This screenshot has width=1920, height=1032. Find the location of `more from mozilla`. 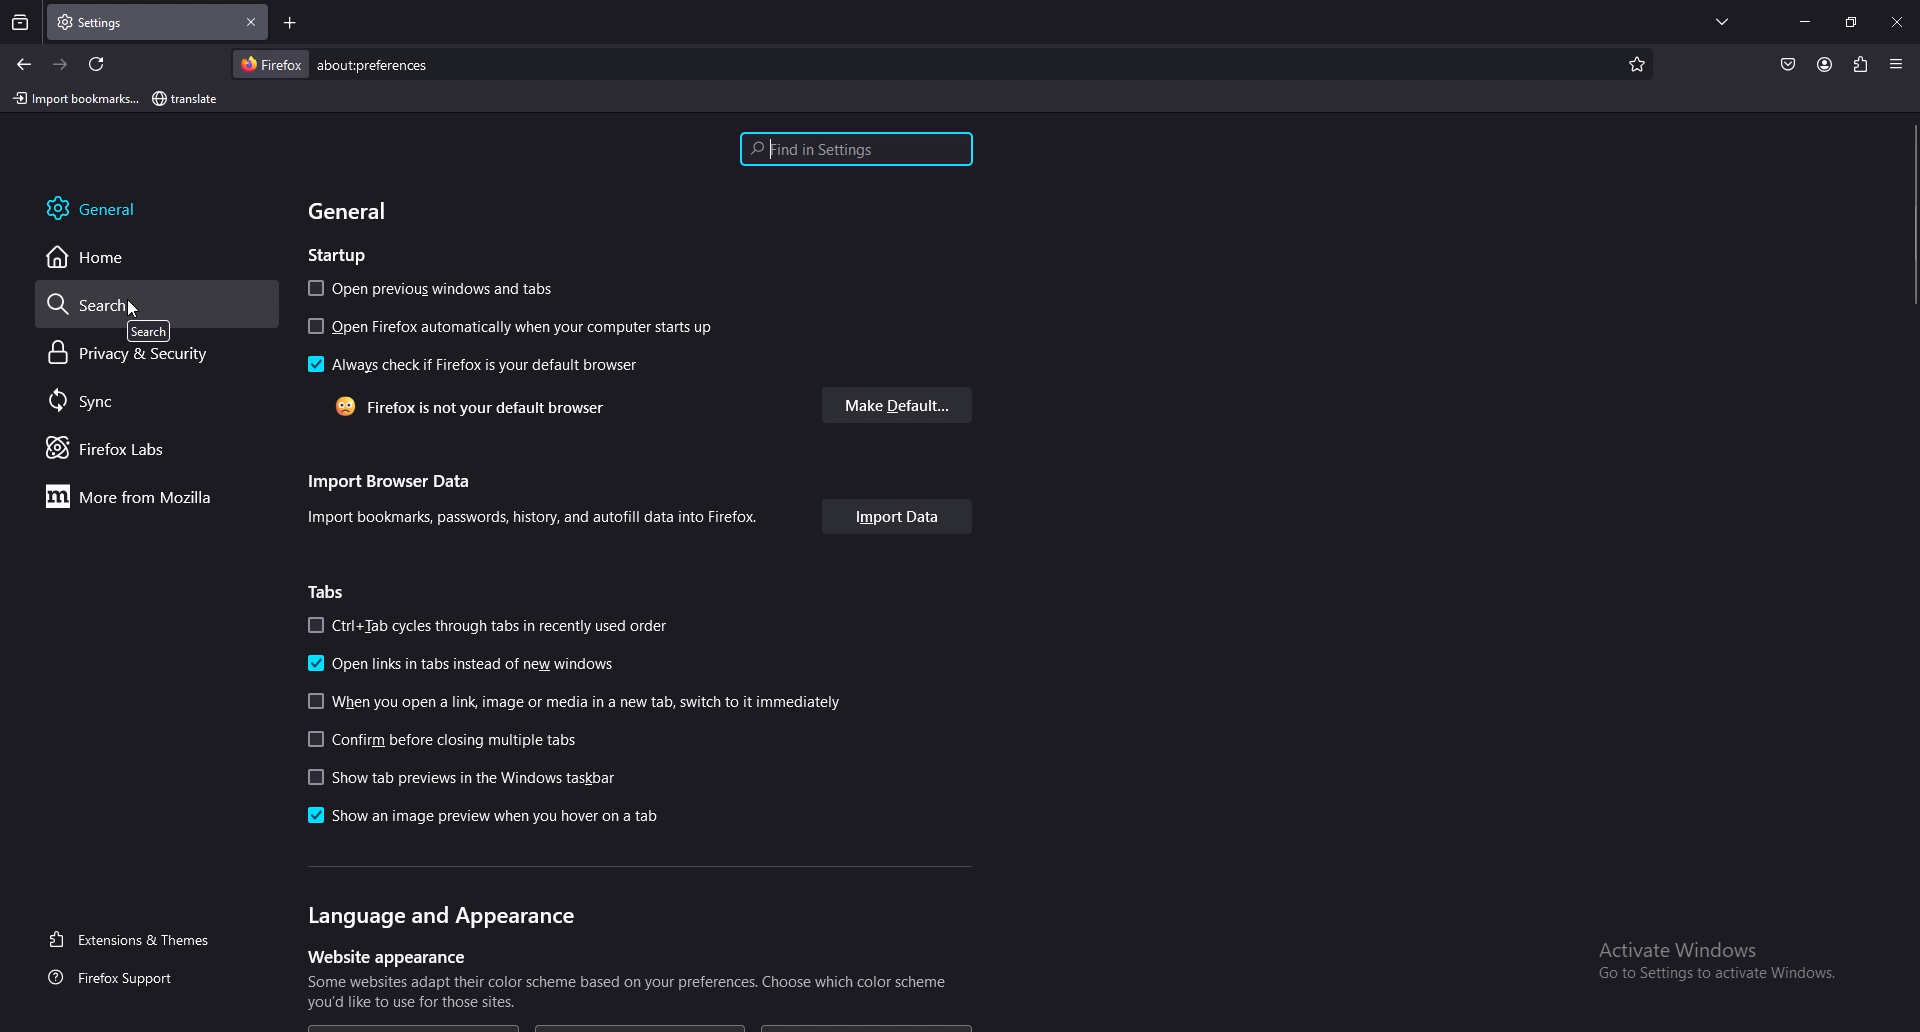

more from mozilla is located at coordinates (143, 497).